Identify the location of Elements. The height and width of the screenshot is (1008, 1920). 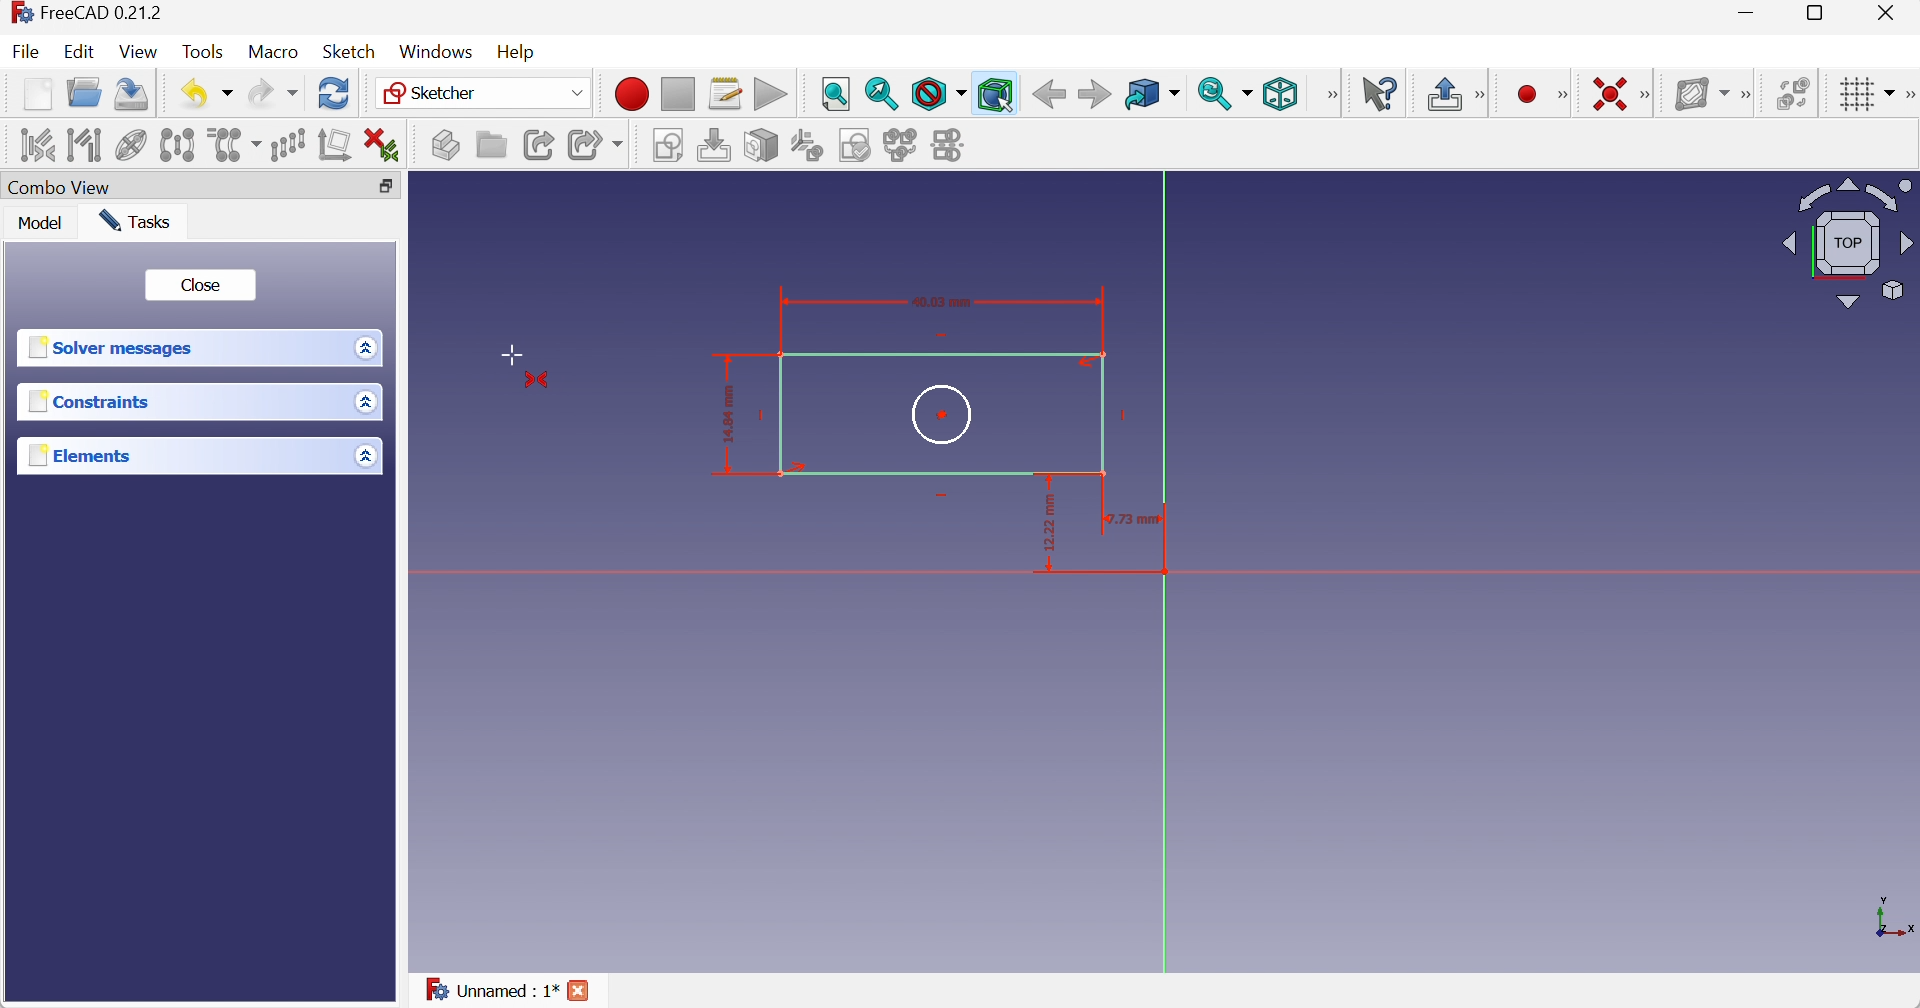
(87, 454).